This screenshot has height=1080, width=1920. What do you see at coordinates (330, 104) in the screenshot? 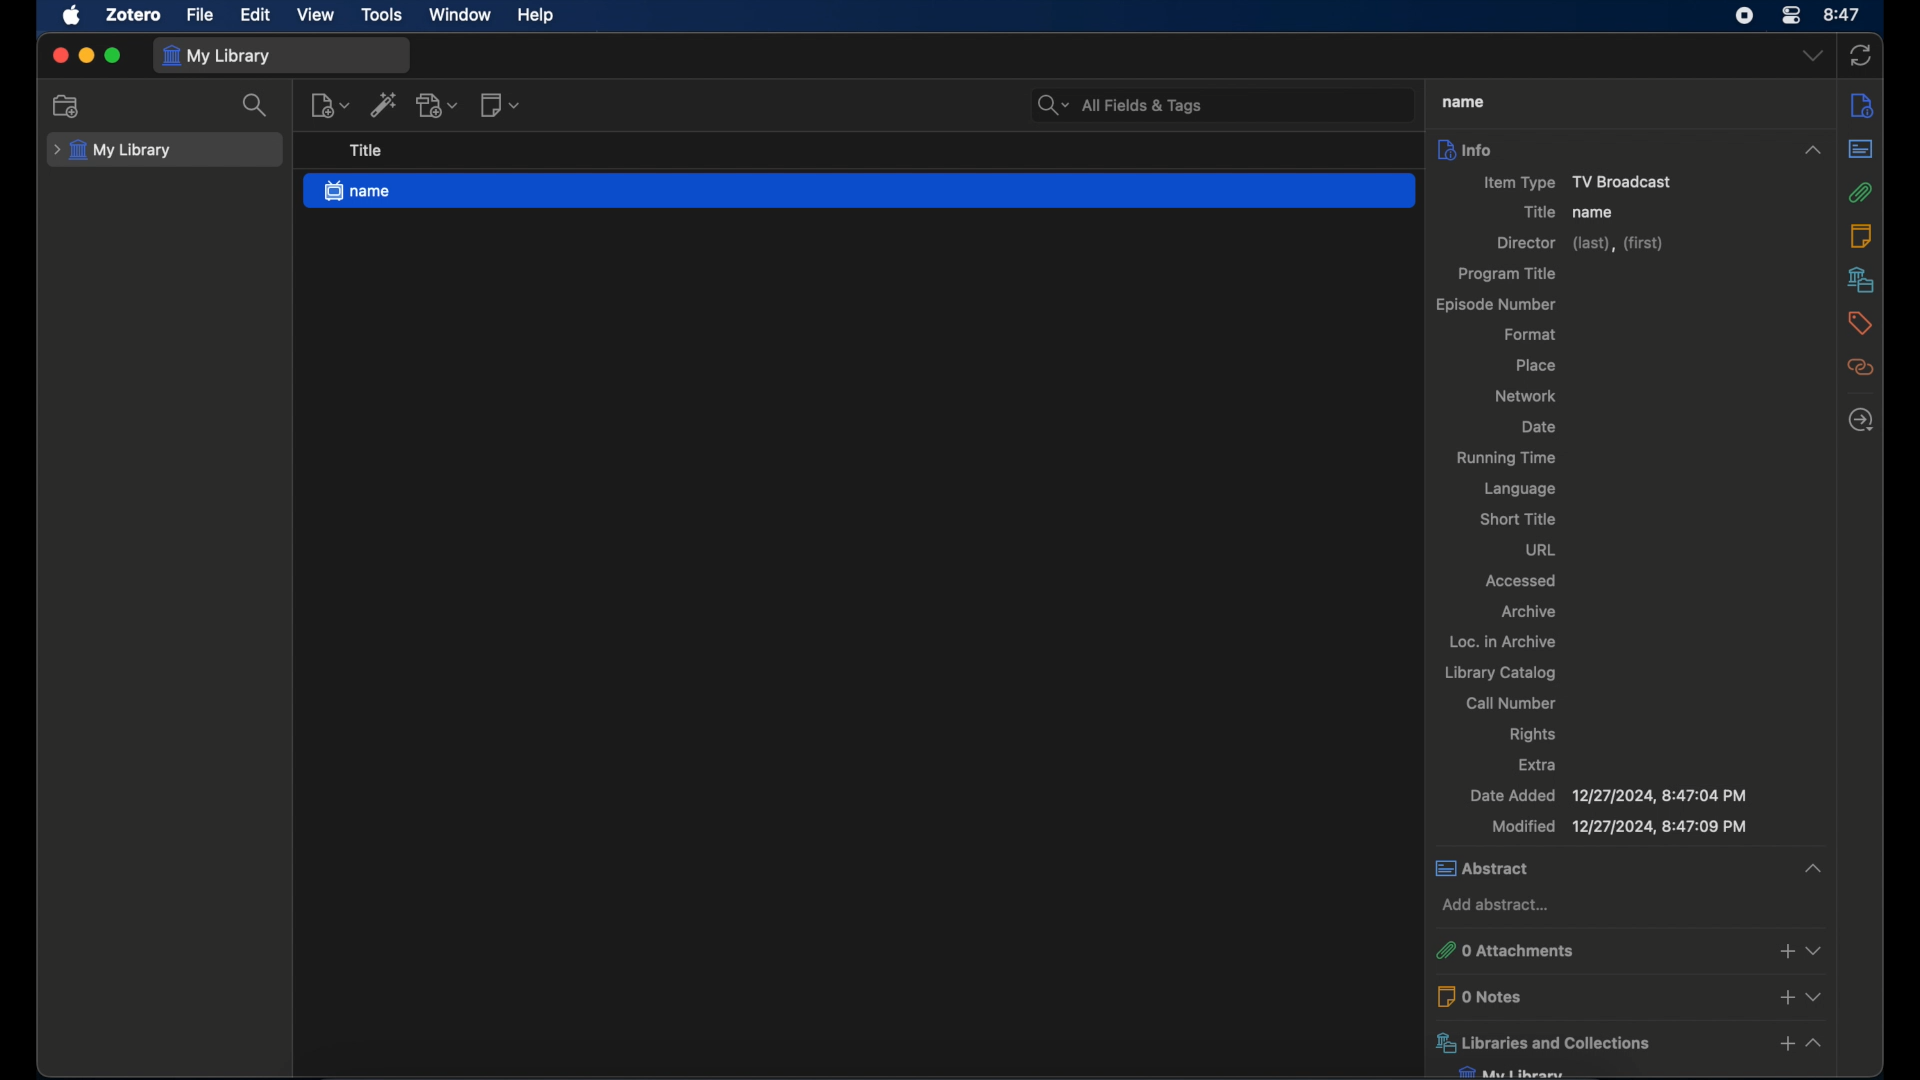
I see `new item` at bounding box center [330, 104].